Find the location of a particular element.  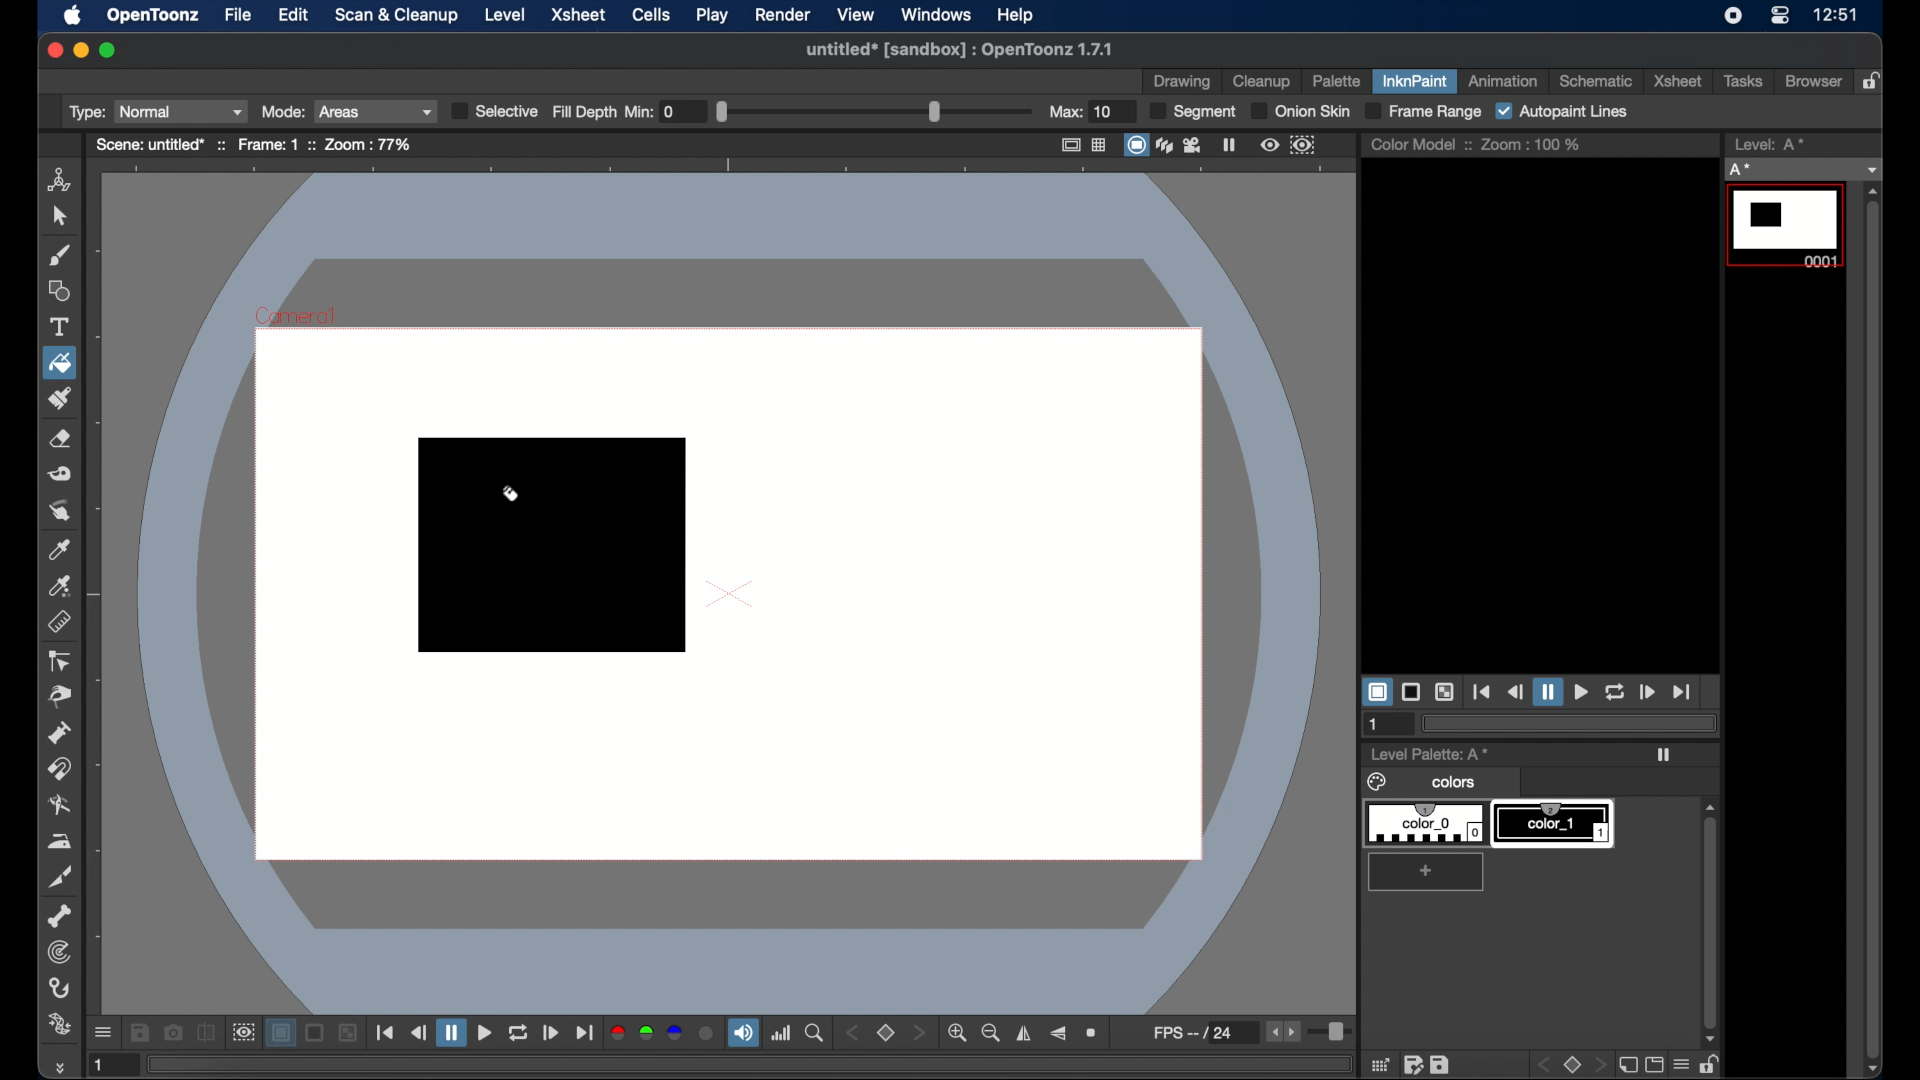

flip vertically is located at coordinates (1057, 1034).